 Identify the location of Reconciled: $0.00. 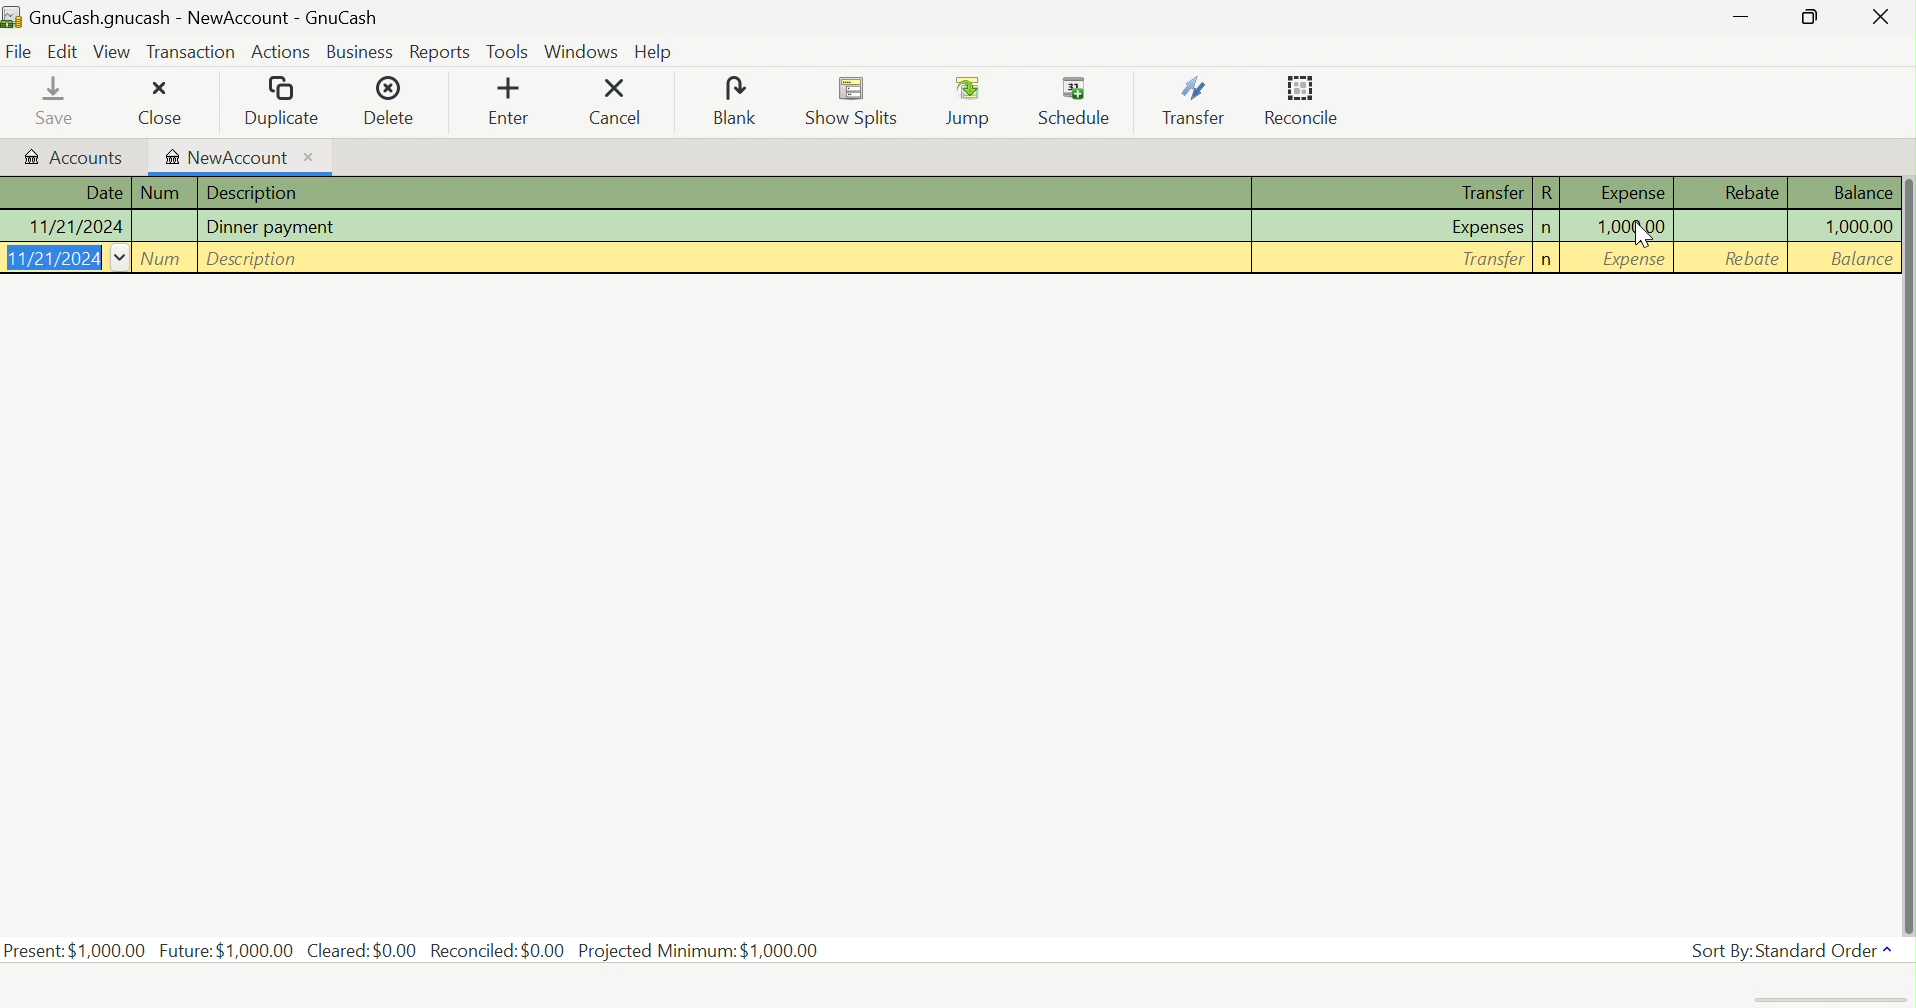
(498, 951).